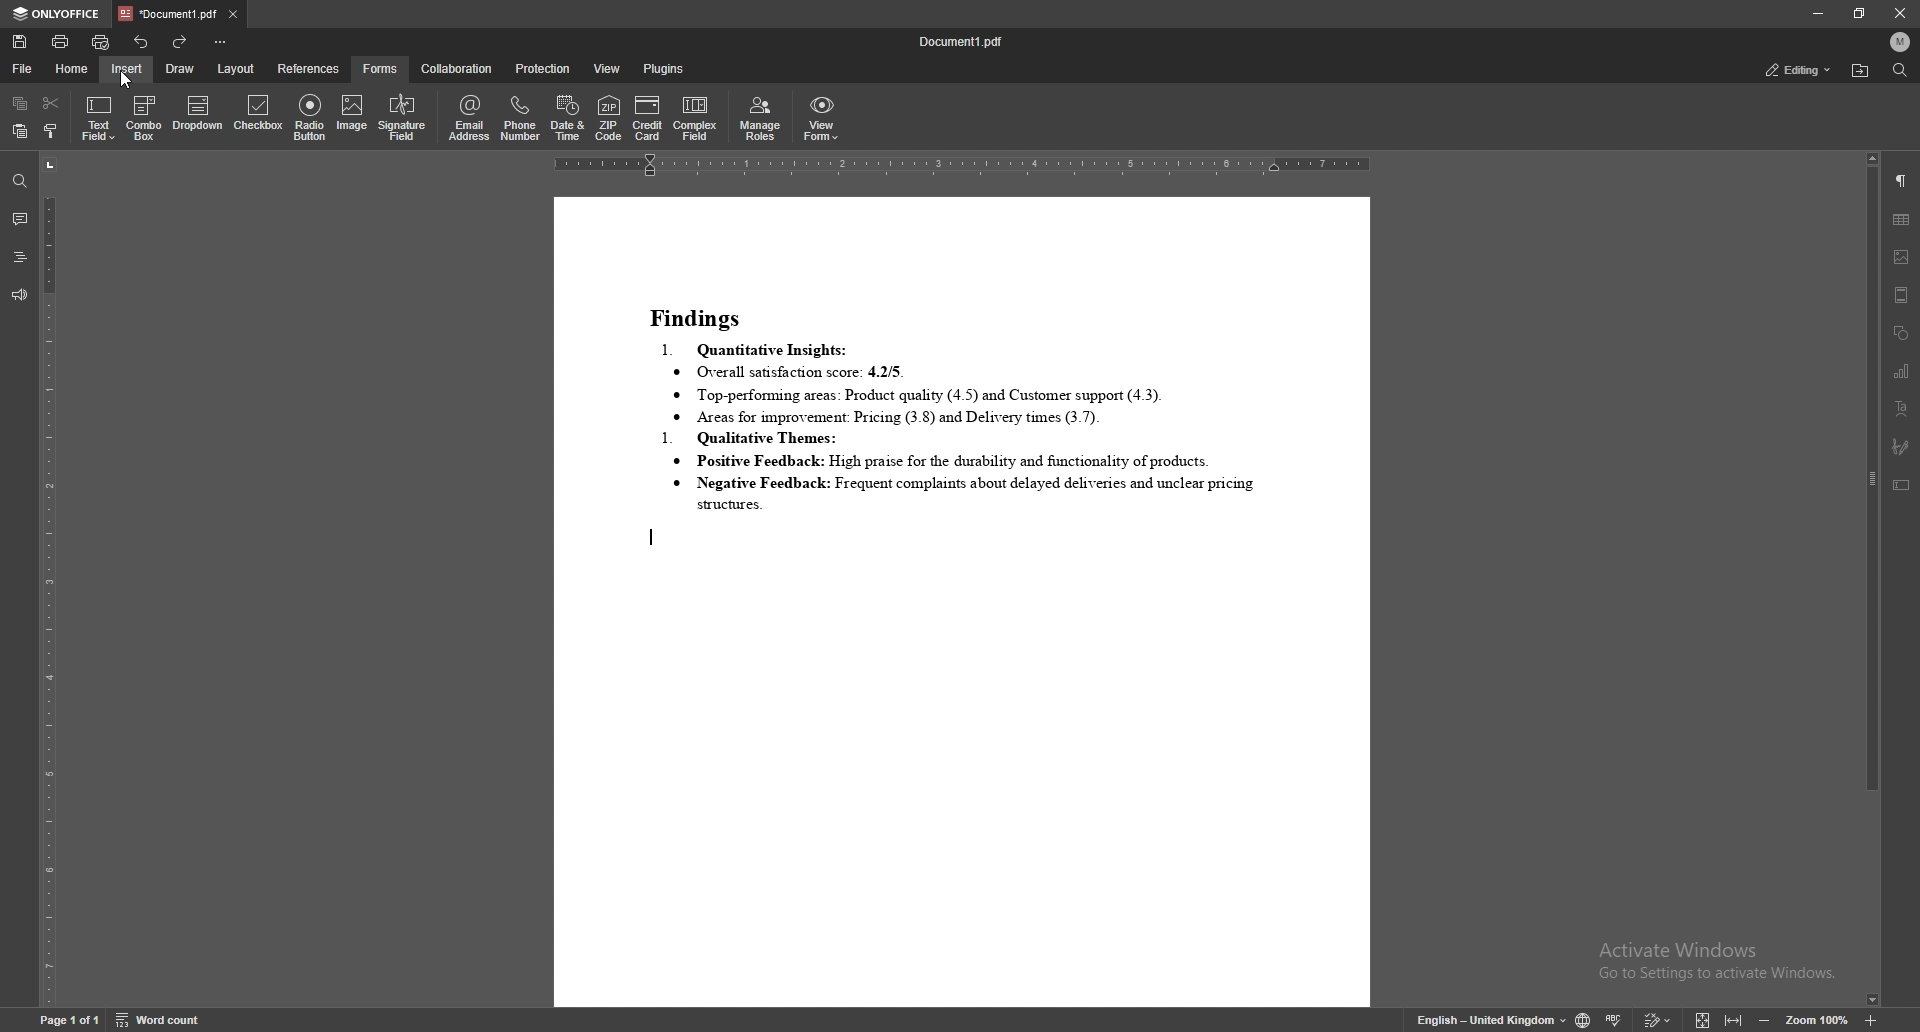 The image size is (1920, 1032). Describe the element at coordinates (141, 42) in the screenshot. I see `undo` at that location.